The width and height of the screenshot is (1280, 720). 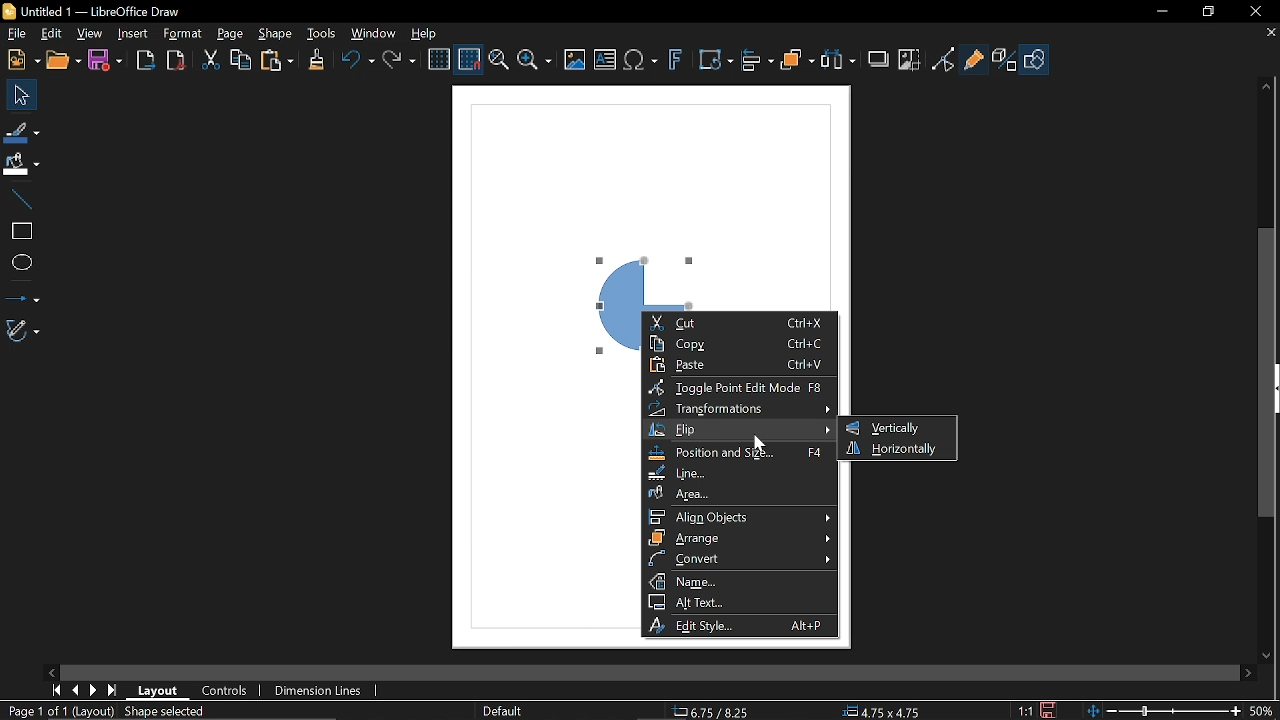 I want to click on Shape, so click(x=278, y=34).